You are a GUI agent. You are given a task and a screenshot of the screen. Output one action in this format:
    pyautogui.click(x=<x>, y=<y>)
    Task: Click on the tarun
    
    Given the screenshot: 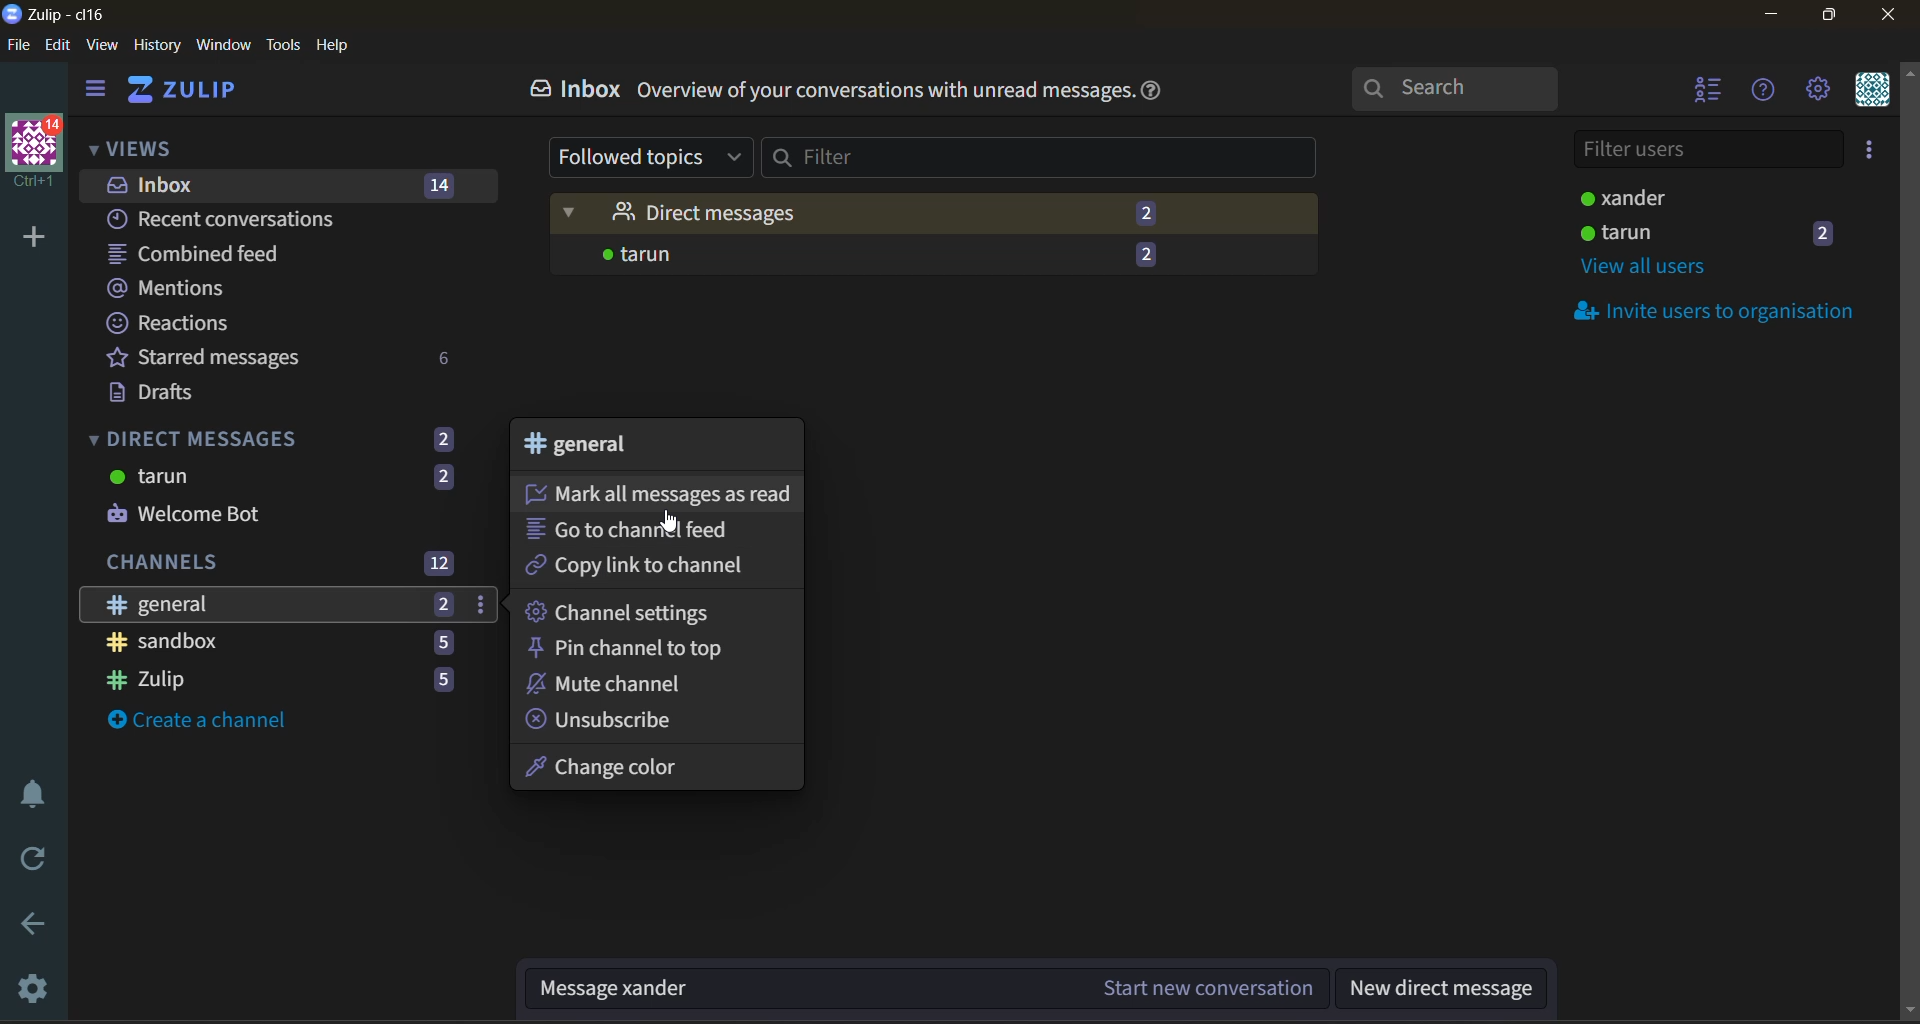 What is the action you would take?
    pyautogui.click(x=283, y=479)
    